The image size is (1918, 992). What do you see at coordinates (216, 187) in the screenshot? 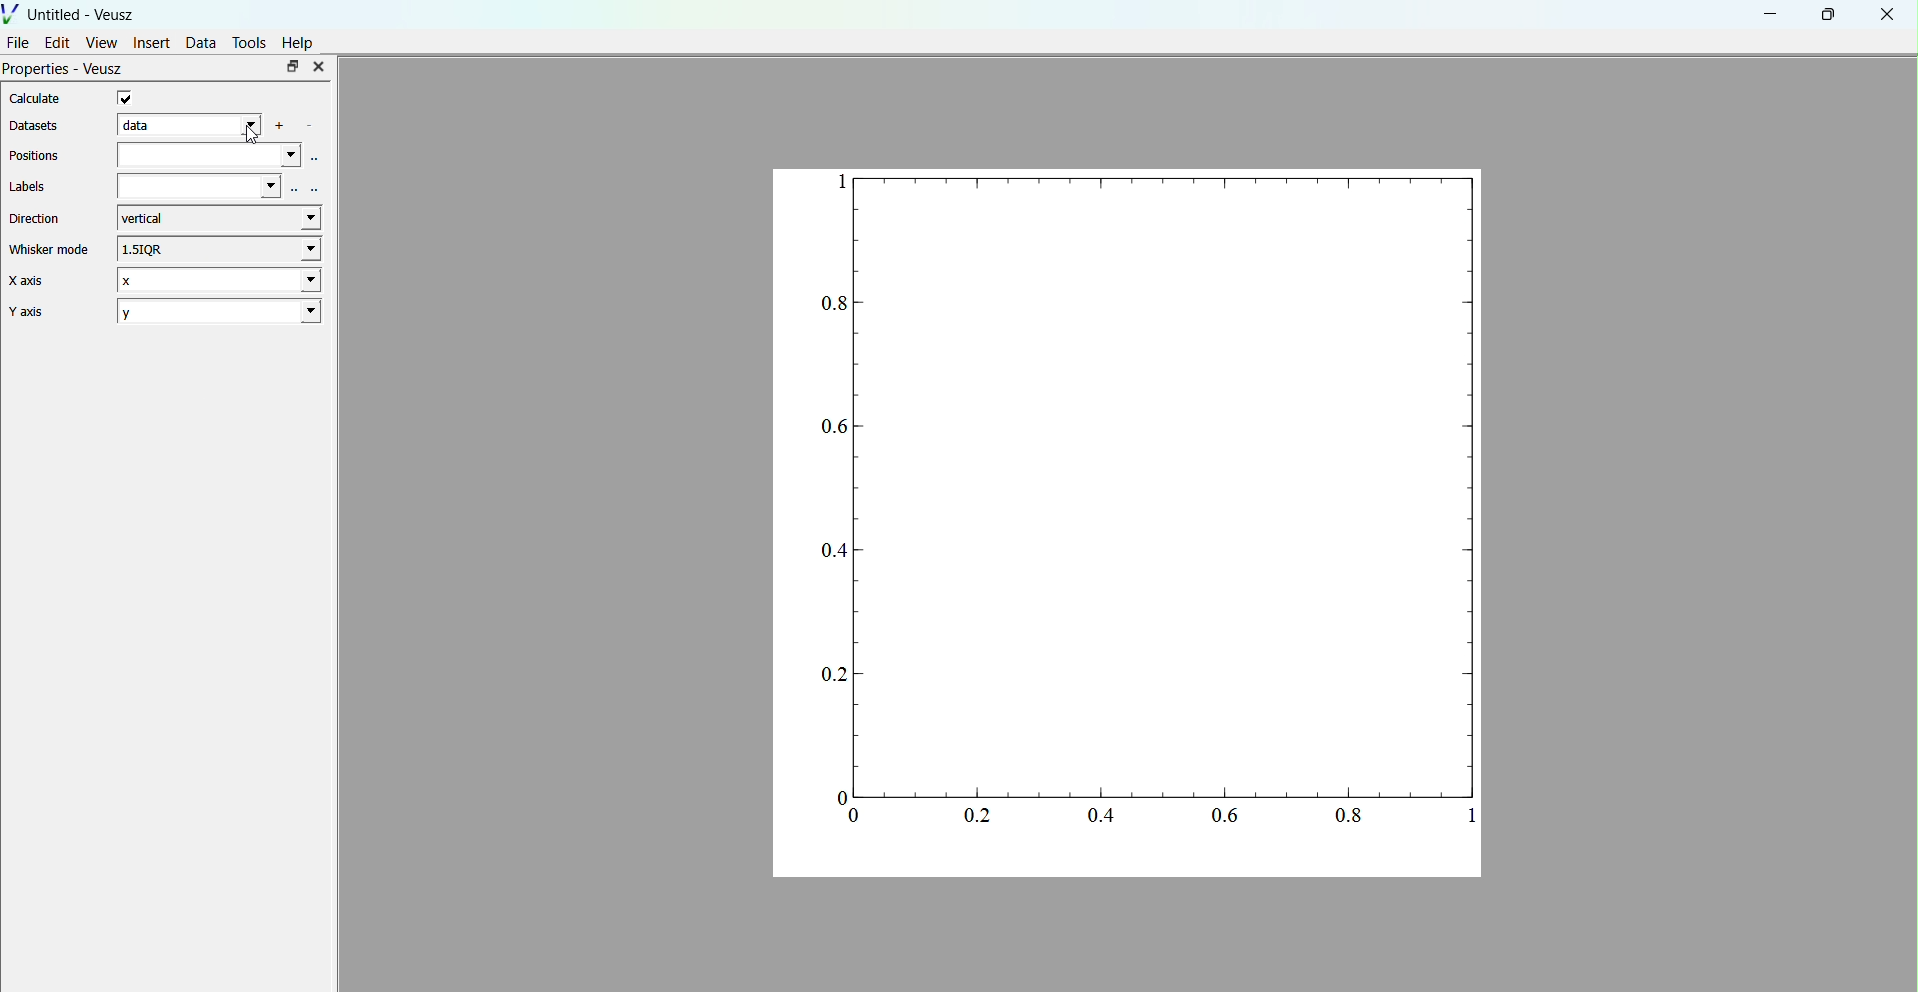
I see `labels field` at bounding box center [216, 187].